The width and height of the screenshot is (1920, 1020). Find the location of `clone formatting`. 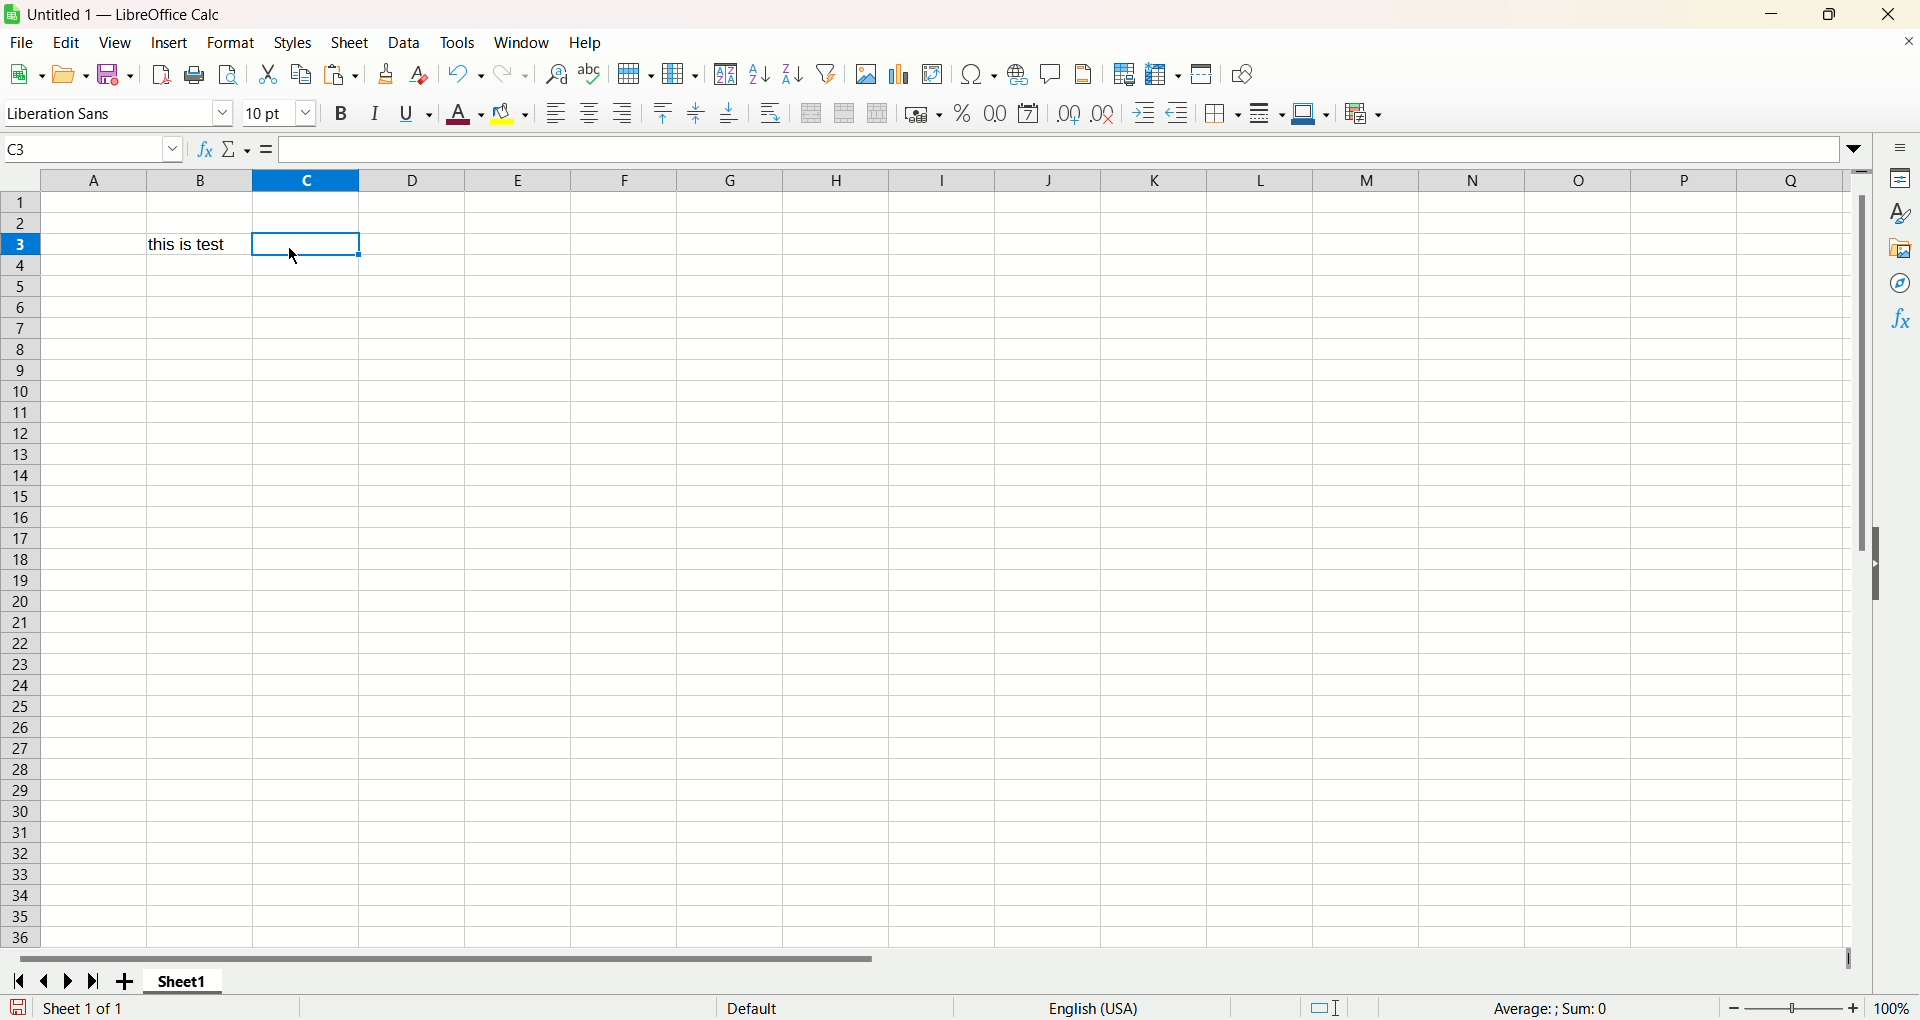

clone formatting is located at coordinates (388, 73).